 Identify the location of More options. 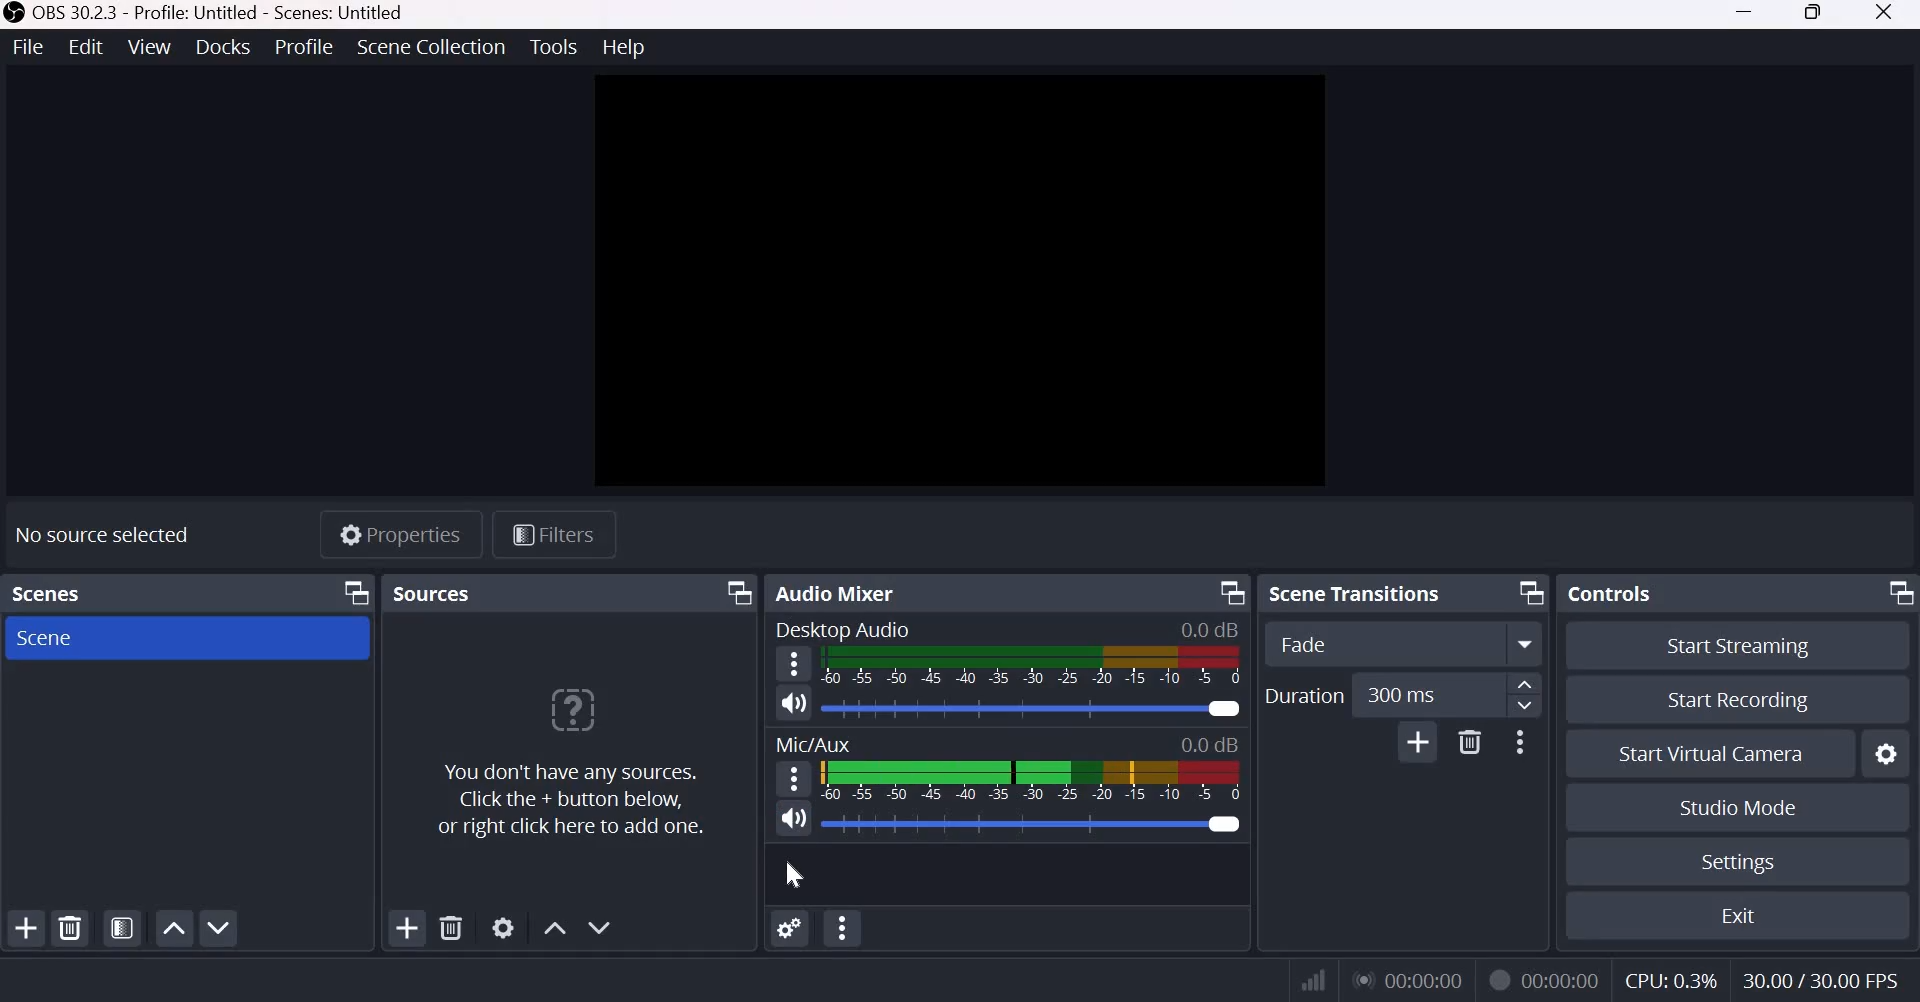
(1526, 643).